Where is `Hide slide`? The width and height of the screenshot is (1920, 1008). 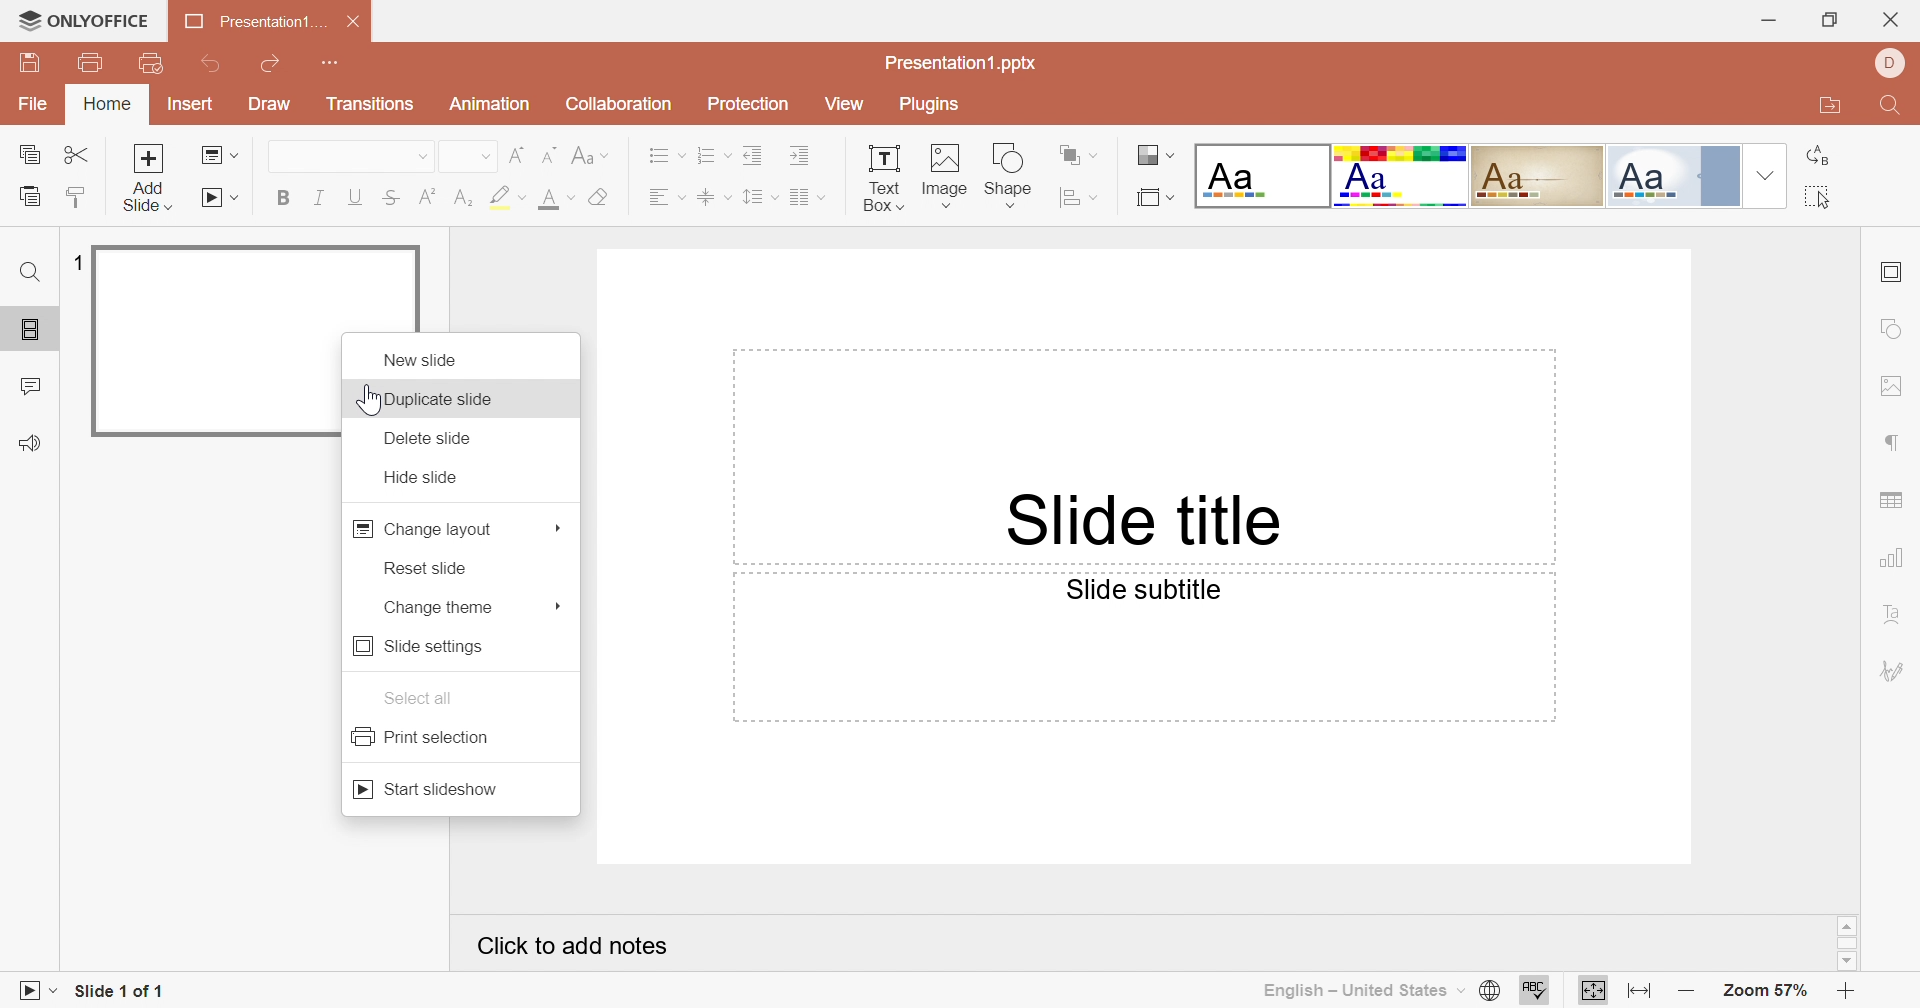 Hide slide is located at coordinates (421, 478).